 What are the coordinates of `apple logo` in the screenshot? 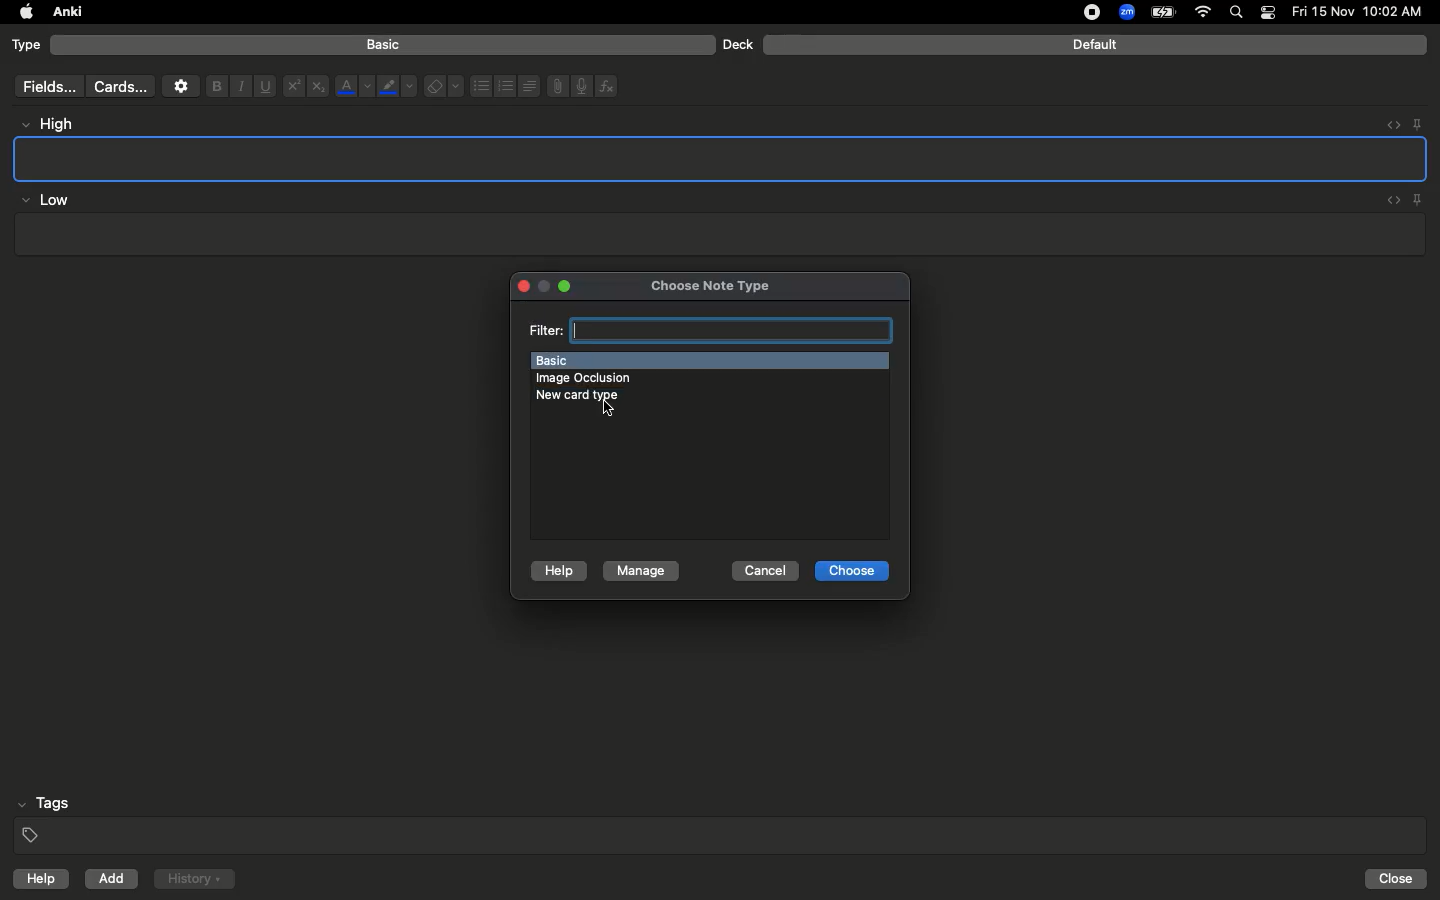 It's located at (21, 12).